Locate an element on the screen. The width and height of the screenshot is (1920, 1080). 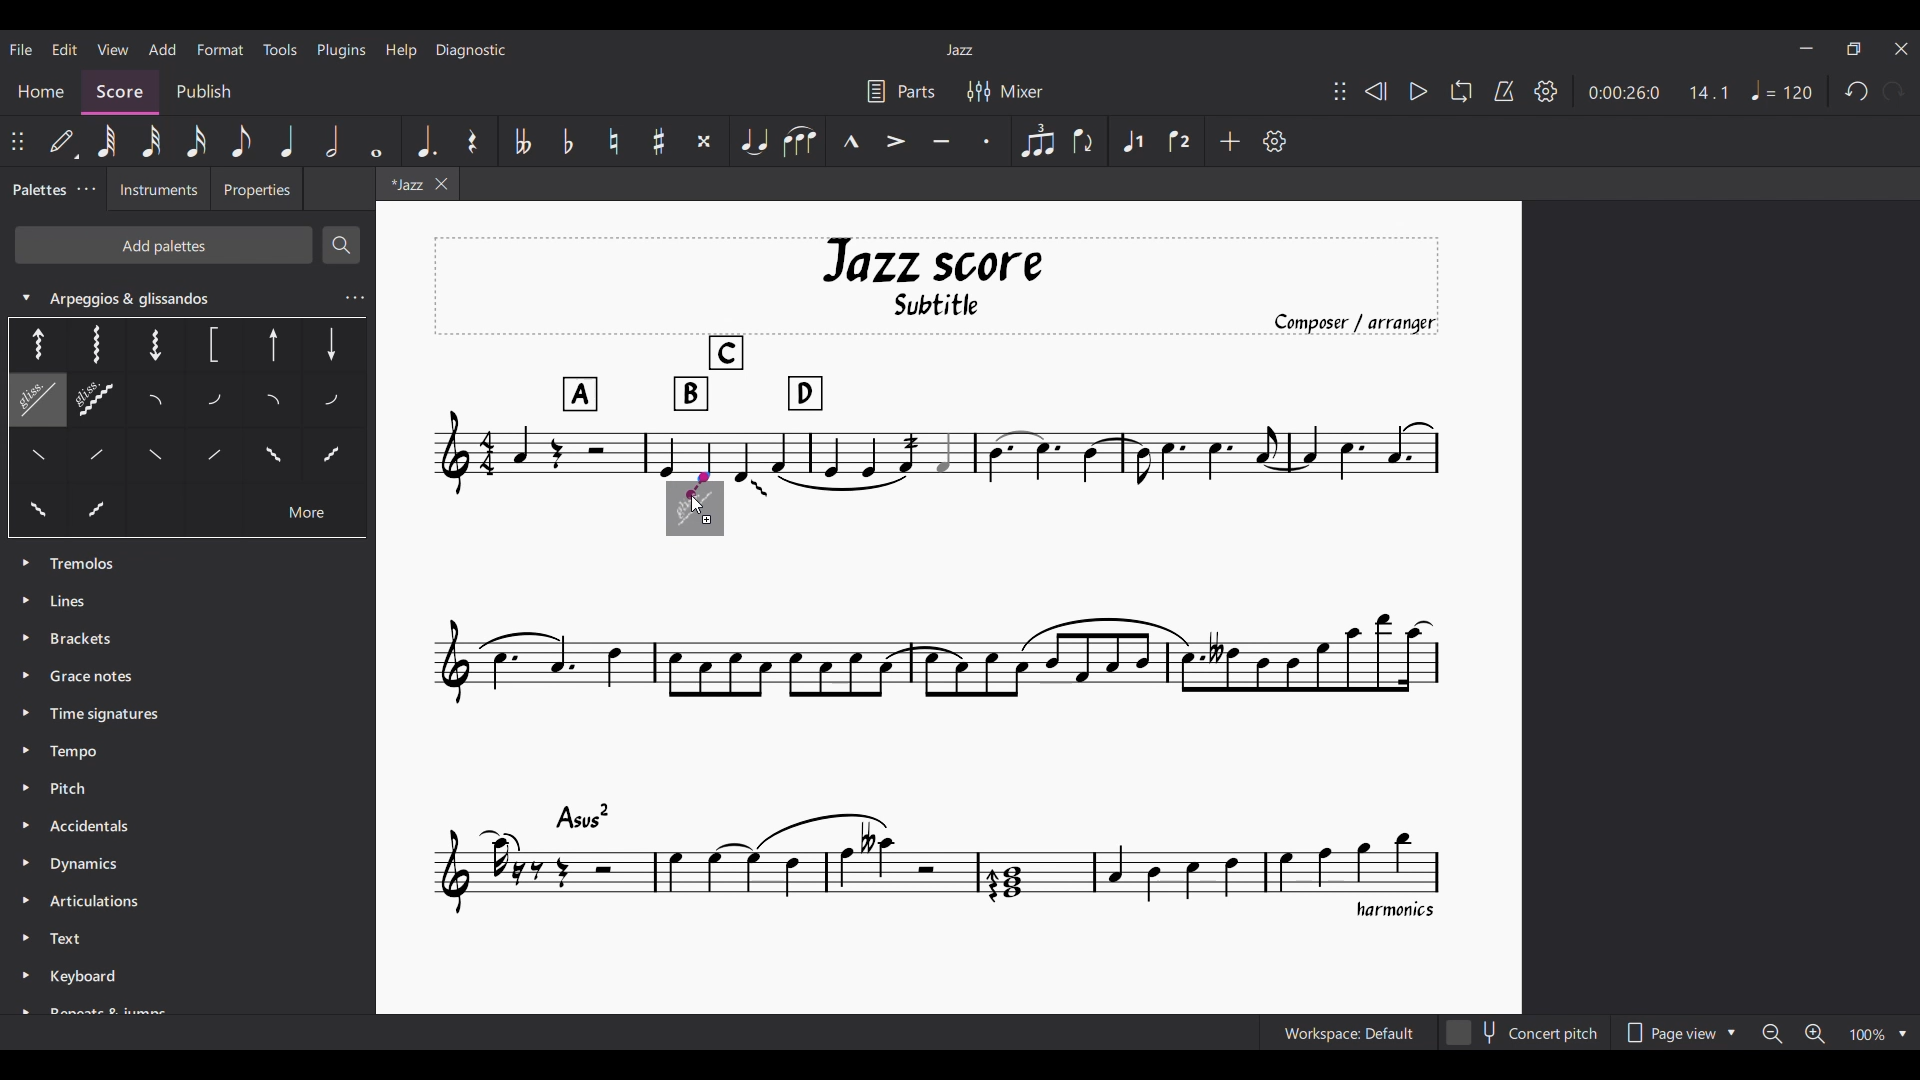
Tenuto is located at coordinates (942, 141).